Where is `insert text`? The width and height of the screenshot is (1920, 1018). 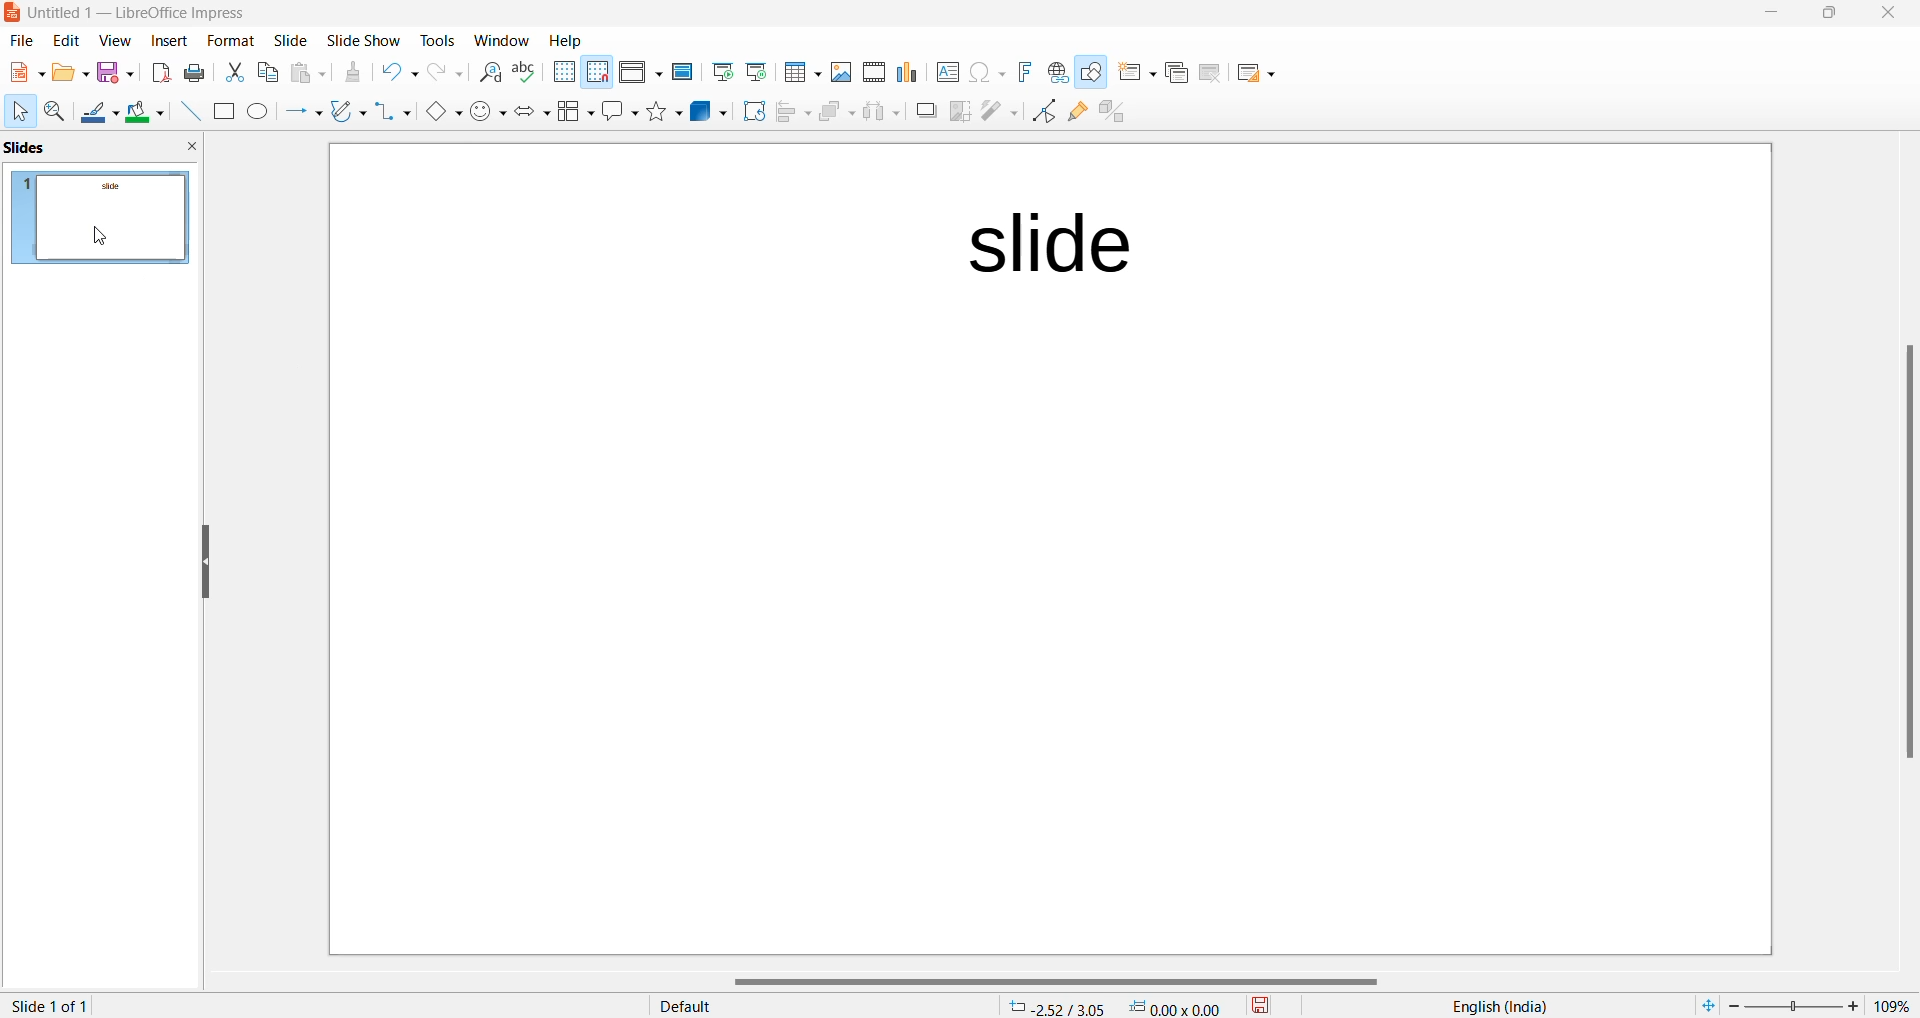 insert text is located at coordinates (946, 71).